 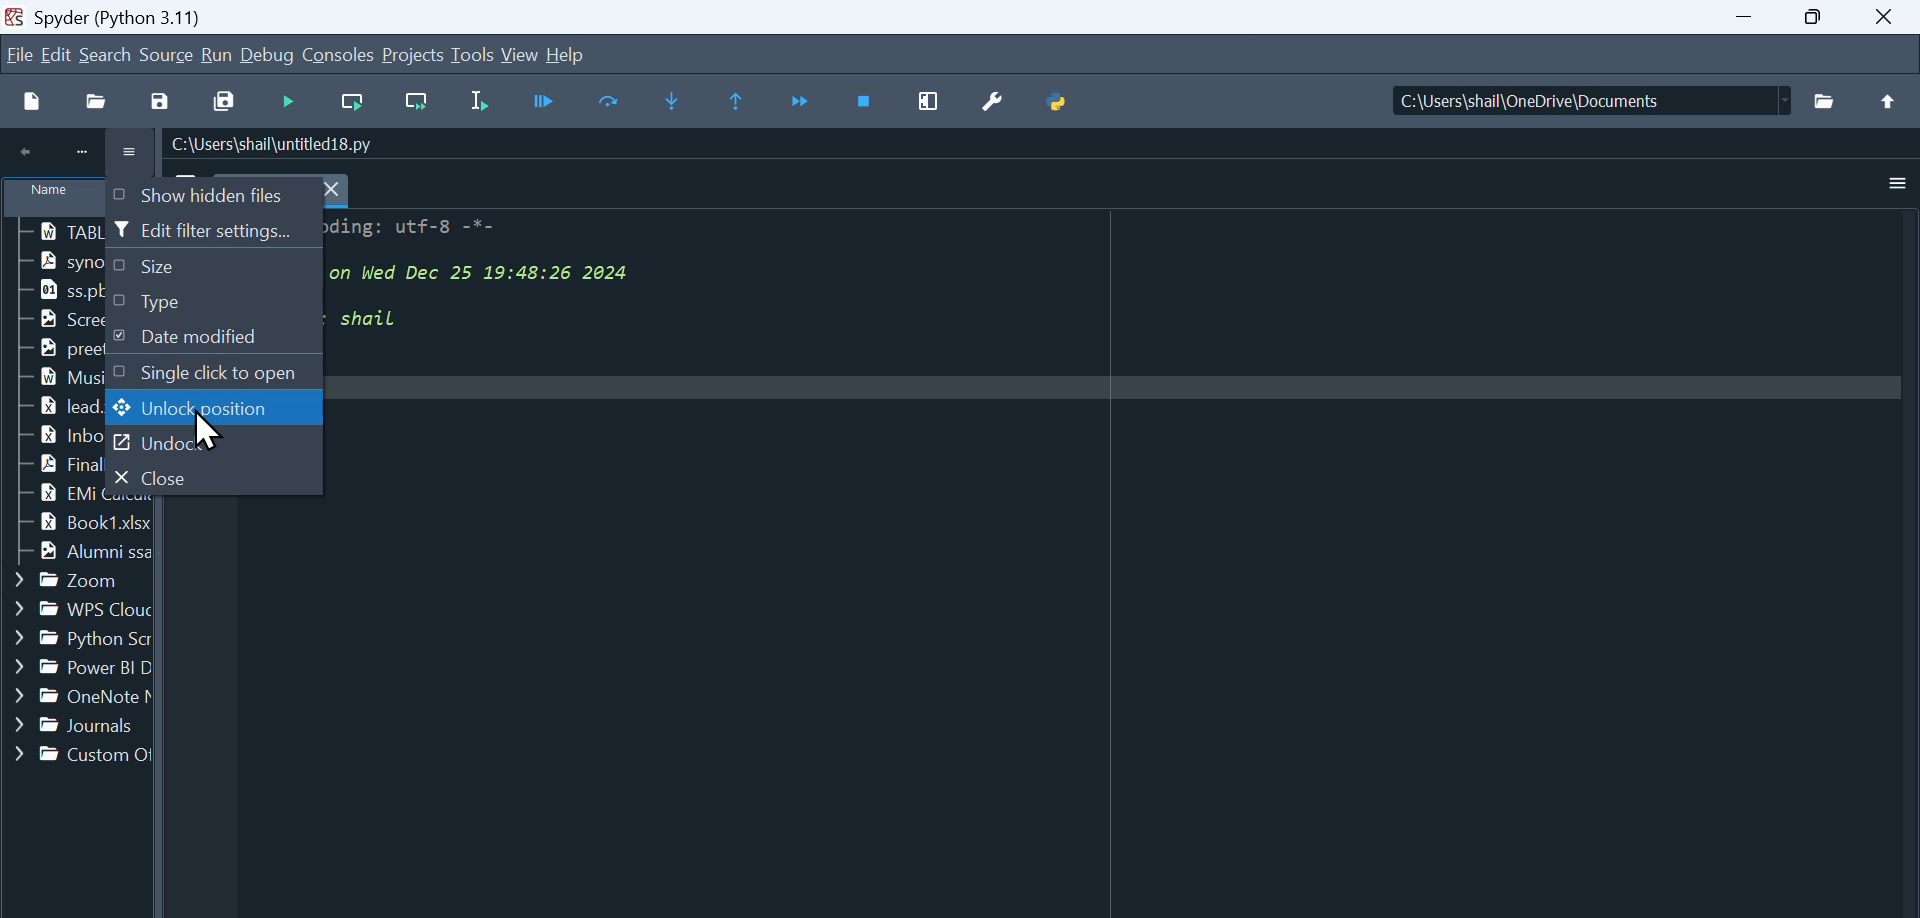 I want to click on ss.pbix, so click(x=53, y=290).